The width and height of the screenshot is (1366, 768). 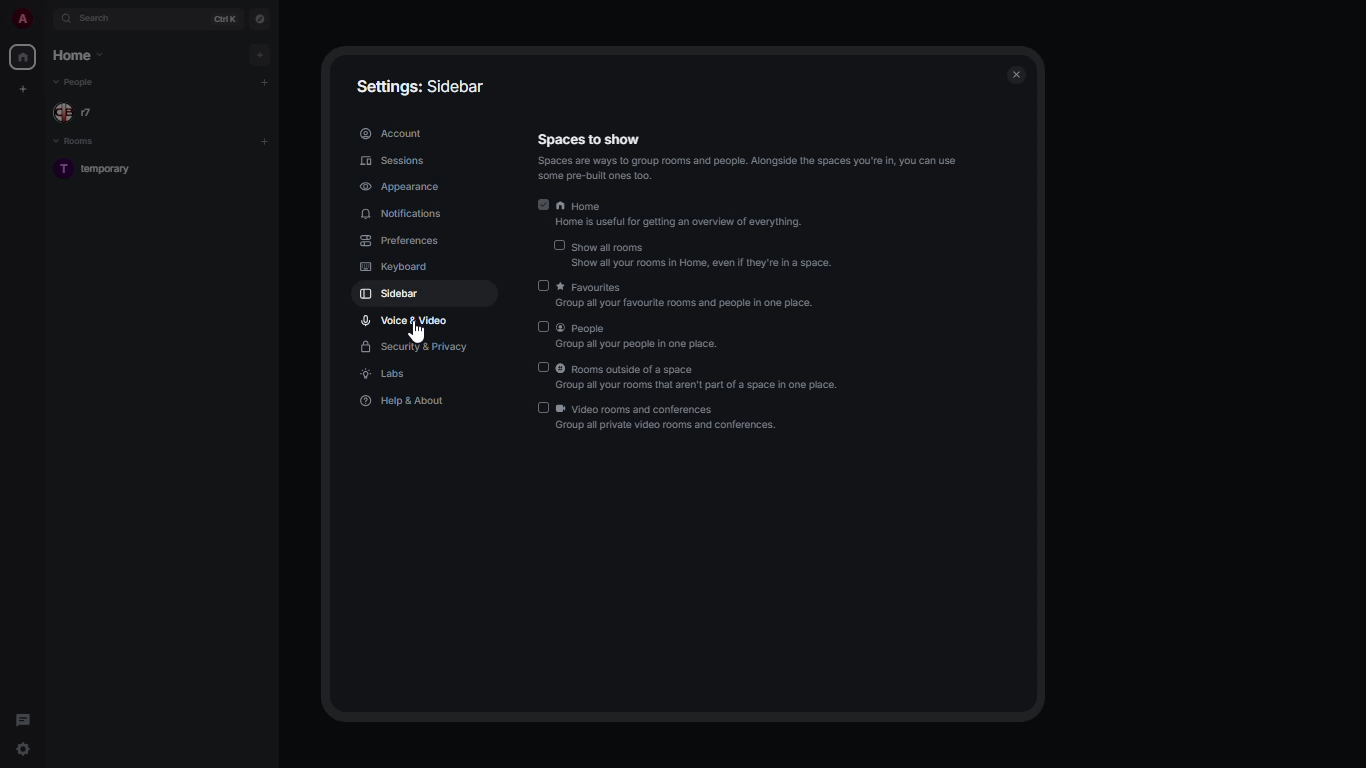 What do you see at coordinates (262, 53) in the screenshot?
I see `add` at bounding box center [262, 53].